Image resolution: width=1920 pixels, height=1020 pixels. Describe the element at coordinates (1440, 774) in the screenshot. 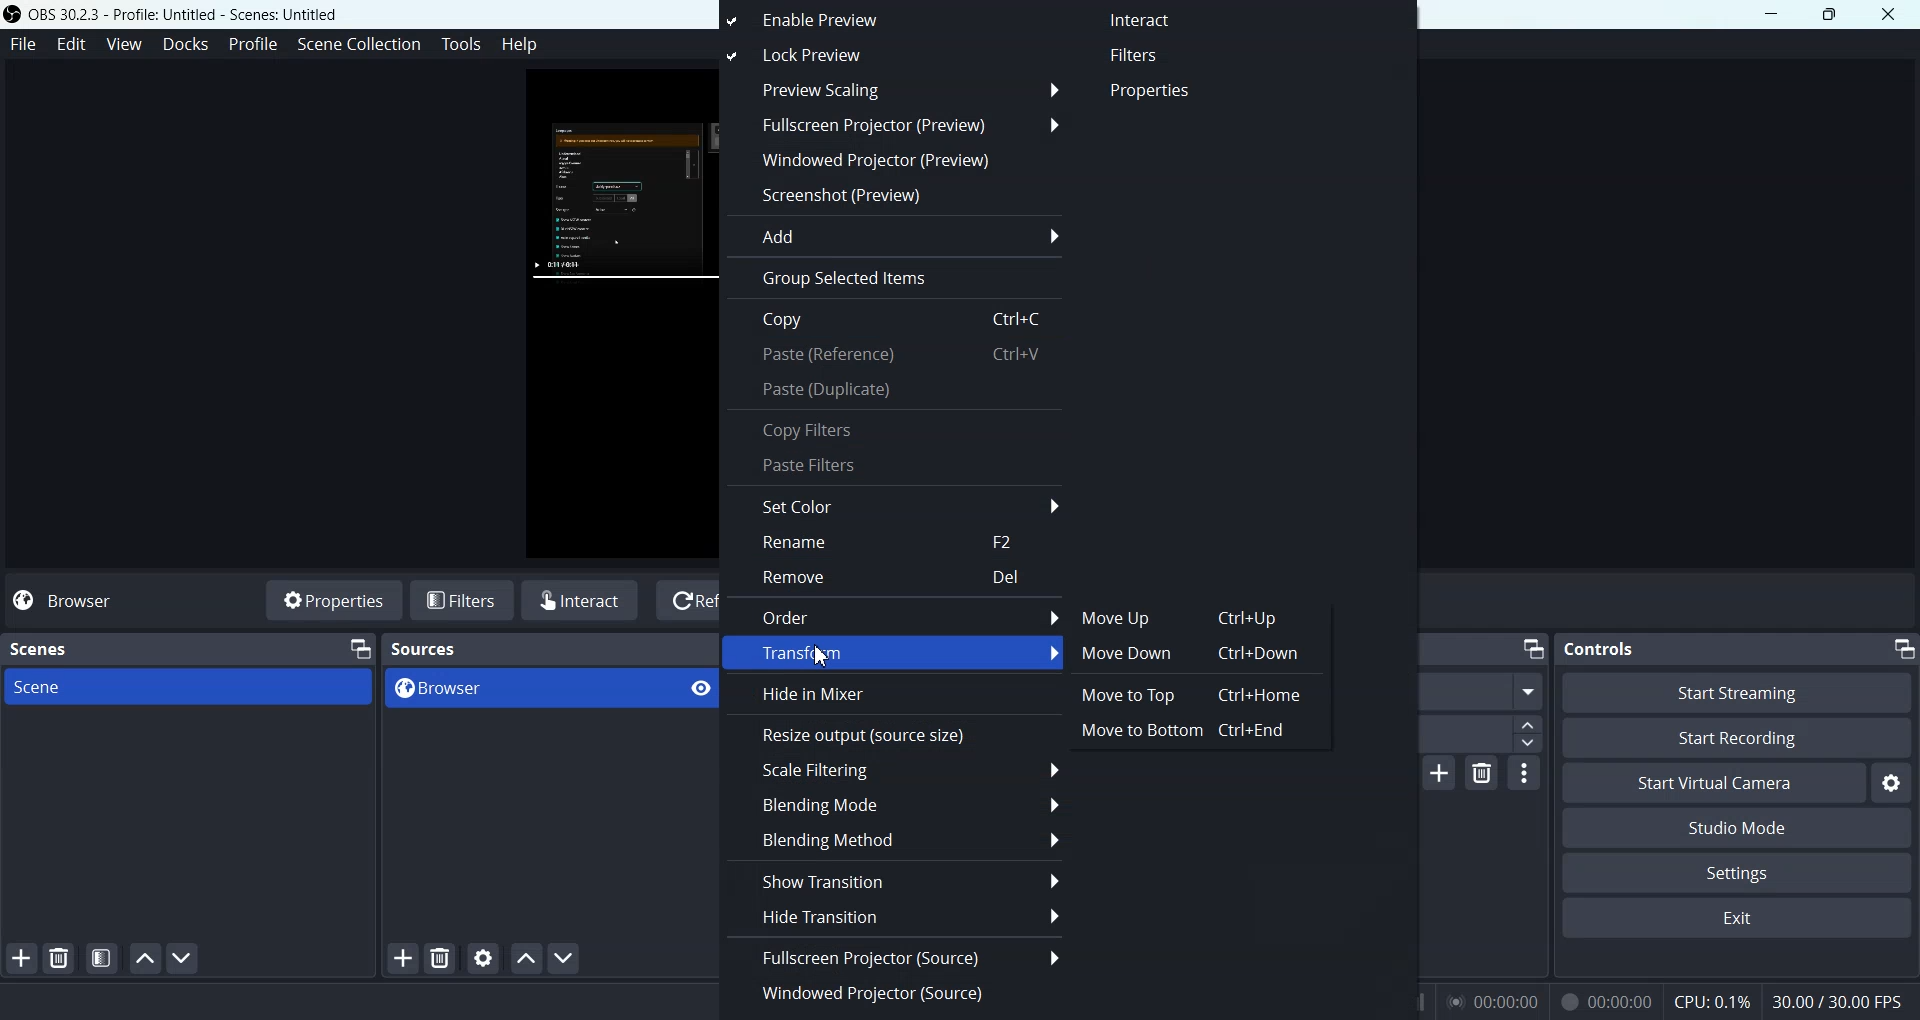

I see `Add configurable transition` at that location.